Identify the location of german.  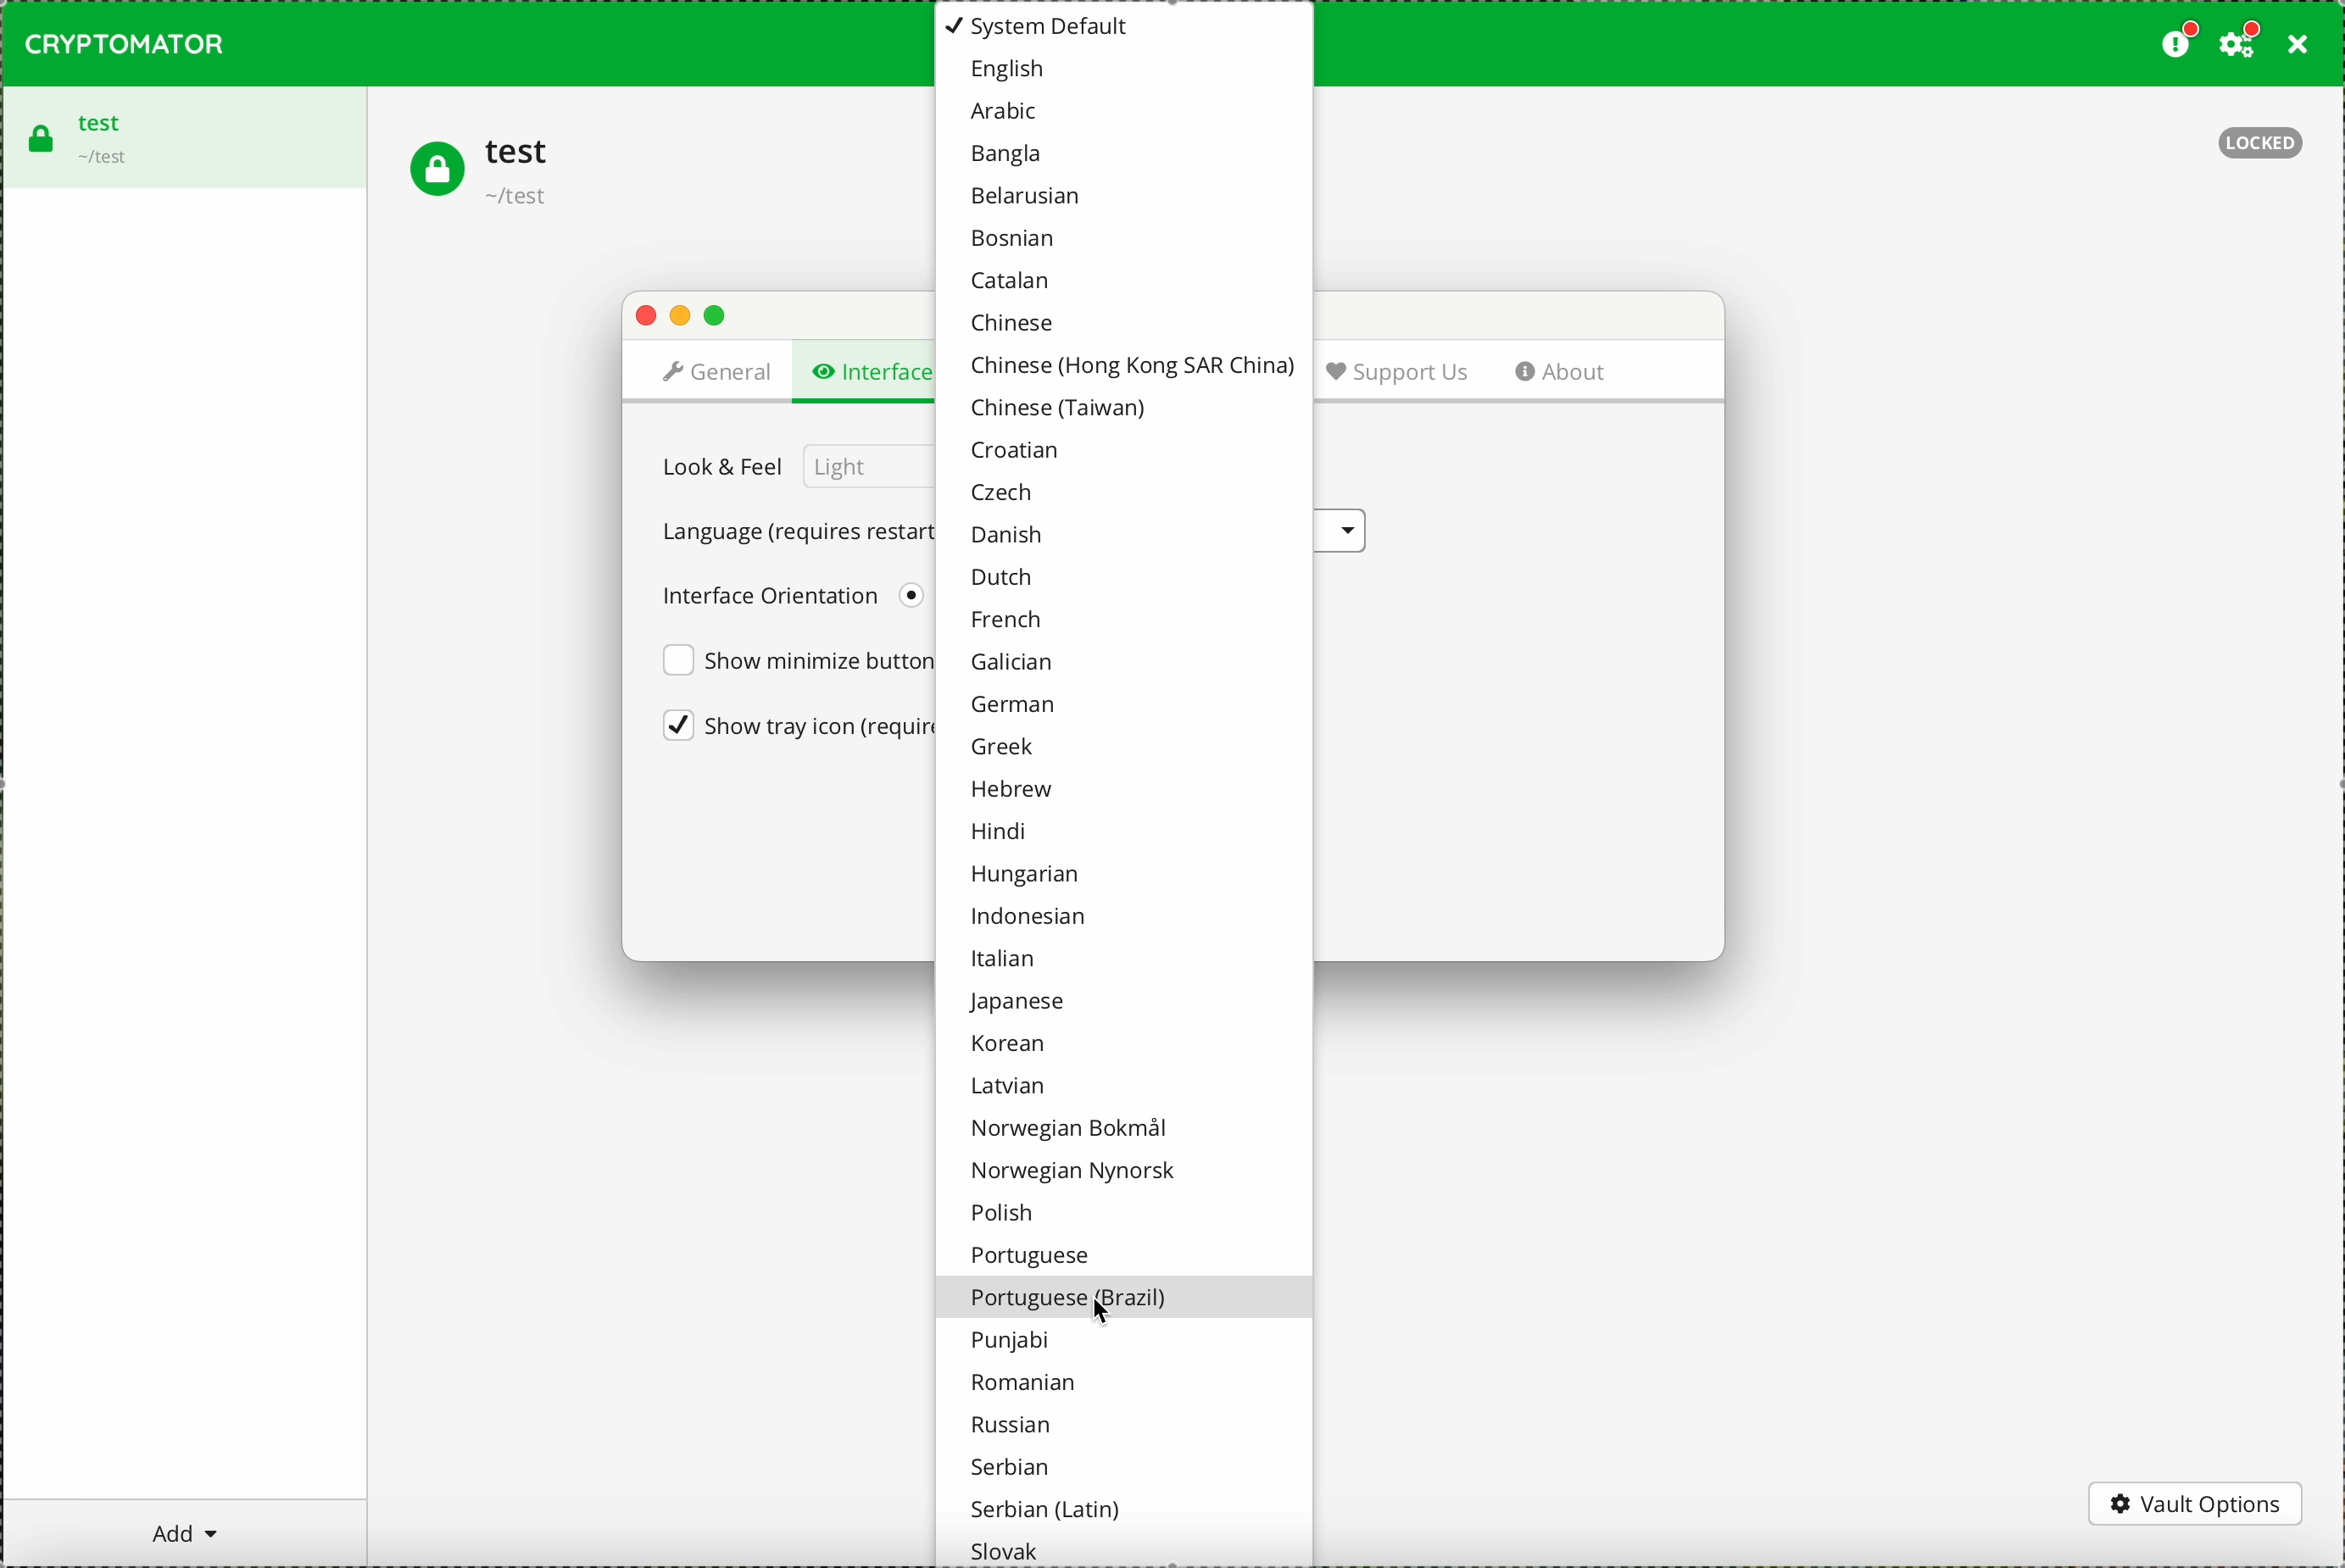
(1011, 703).